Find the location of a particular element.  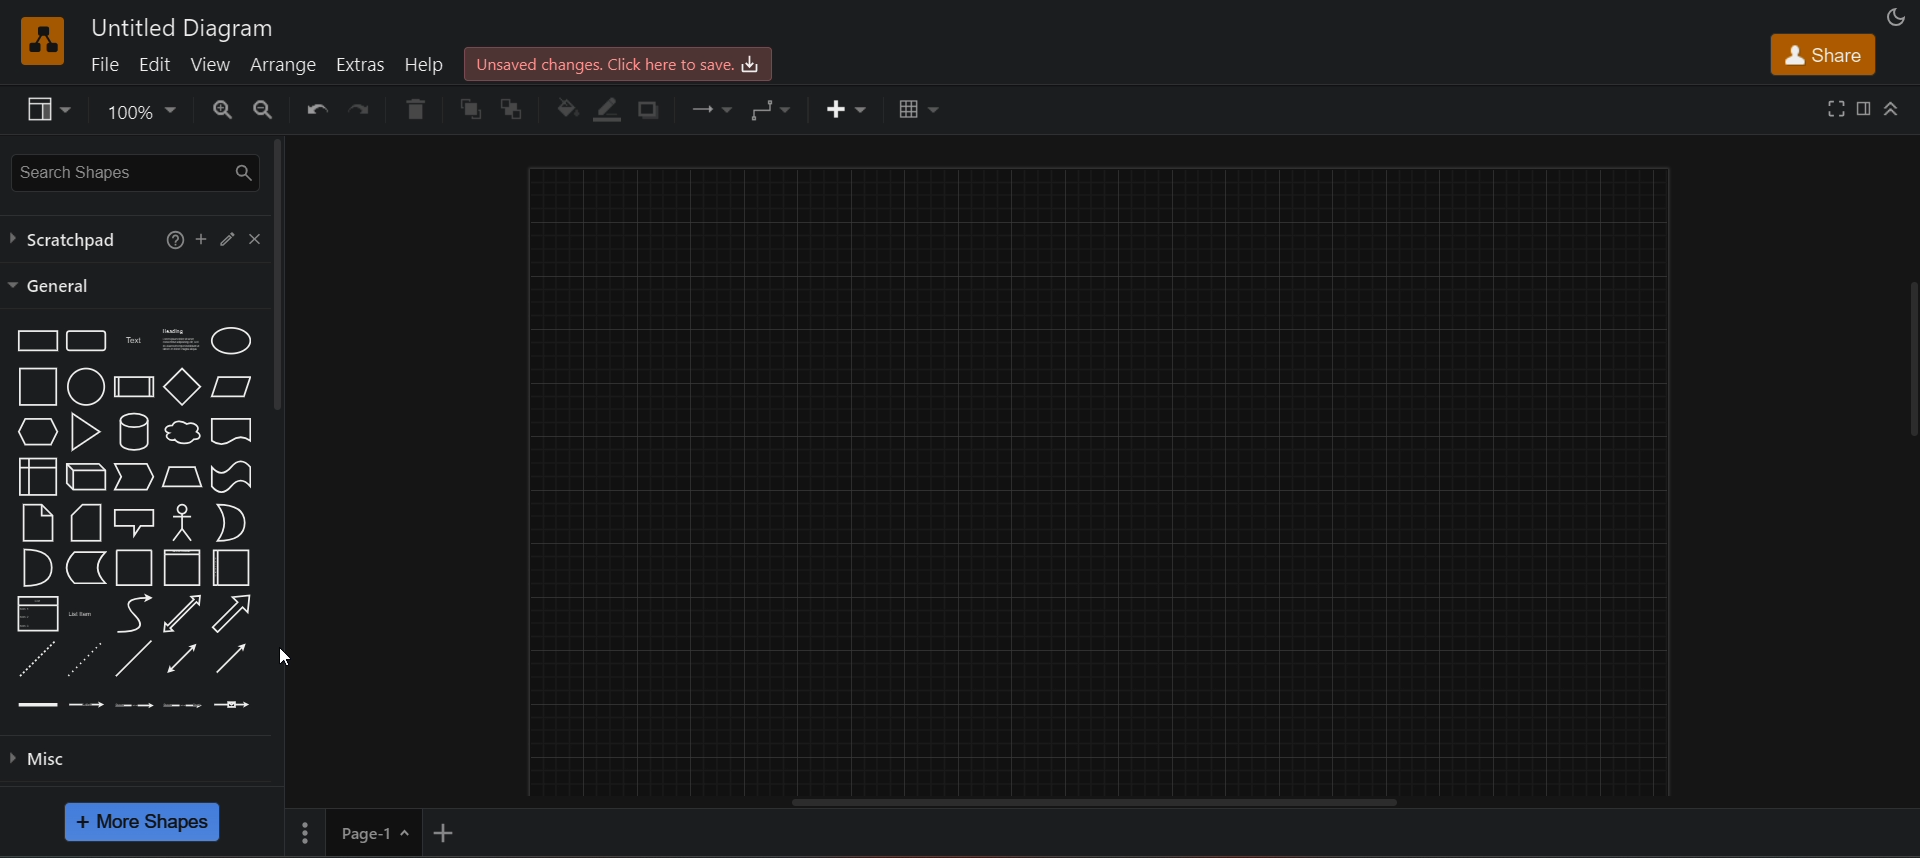

and is located at coordinates (33, 566).